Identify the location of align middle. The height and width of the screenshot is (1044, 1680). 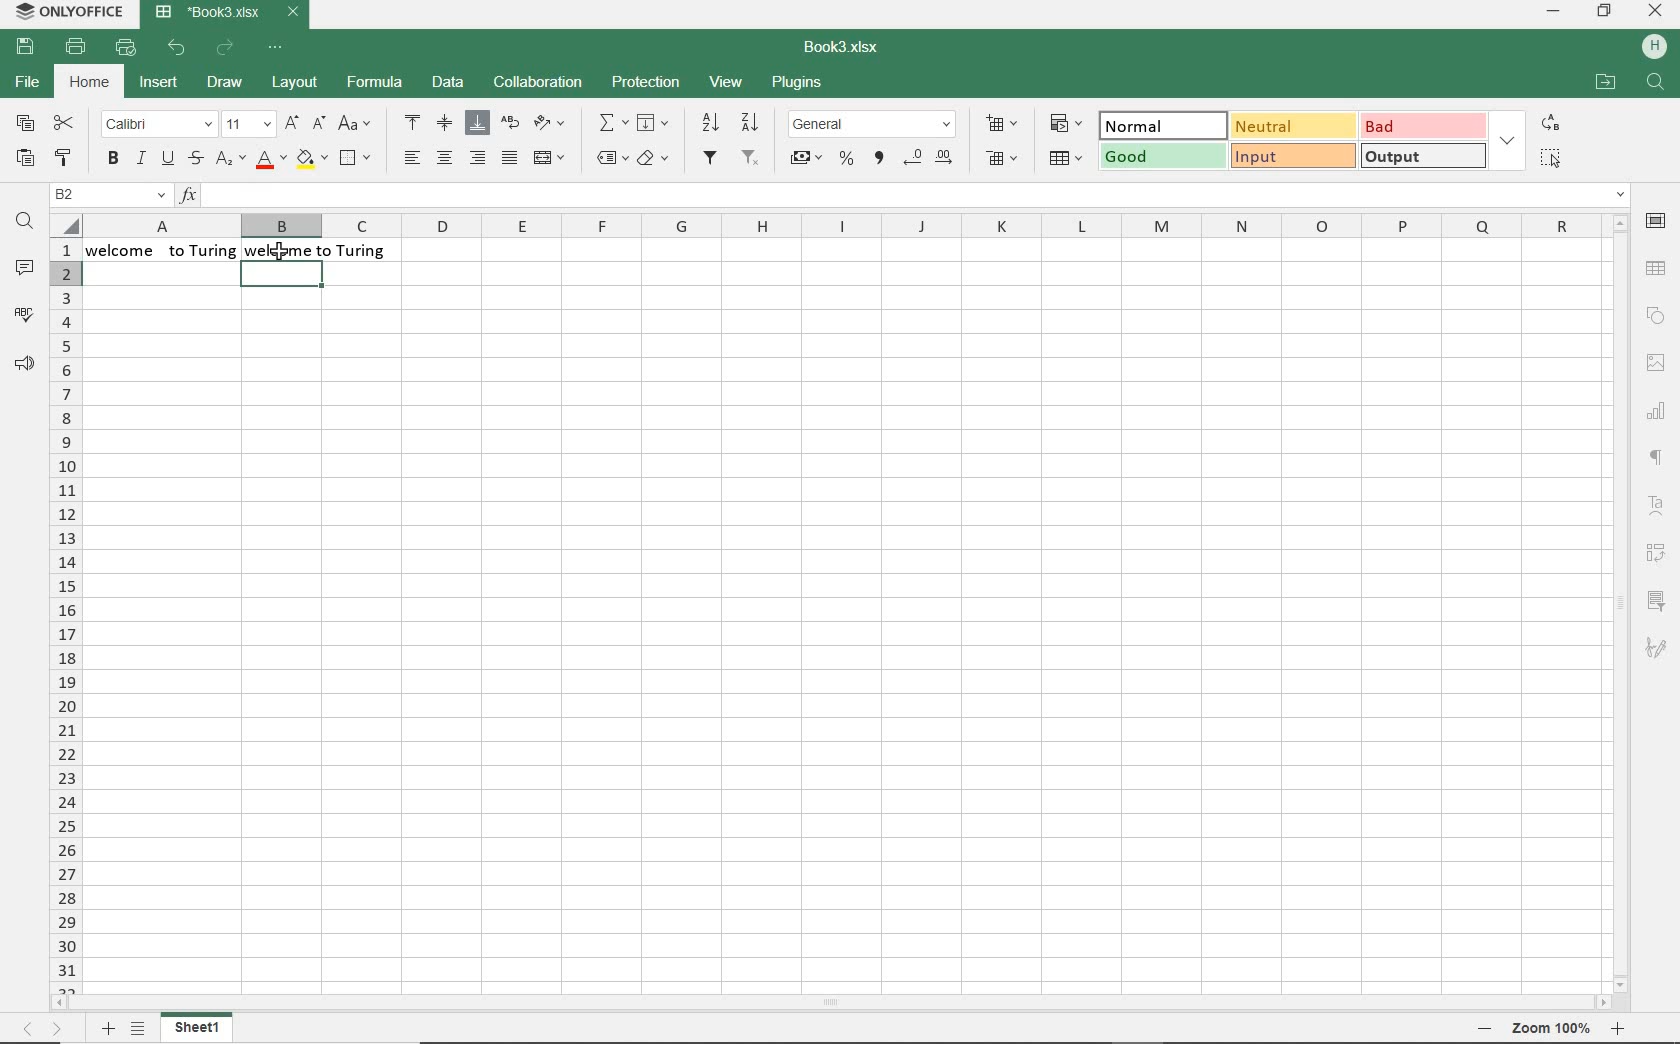
(444, 123).